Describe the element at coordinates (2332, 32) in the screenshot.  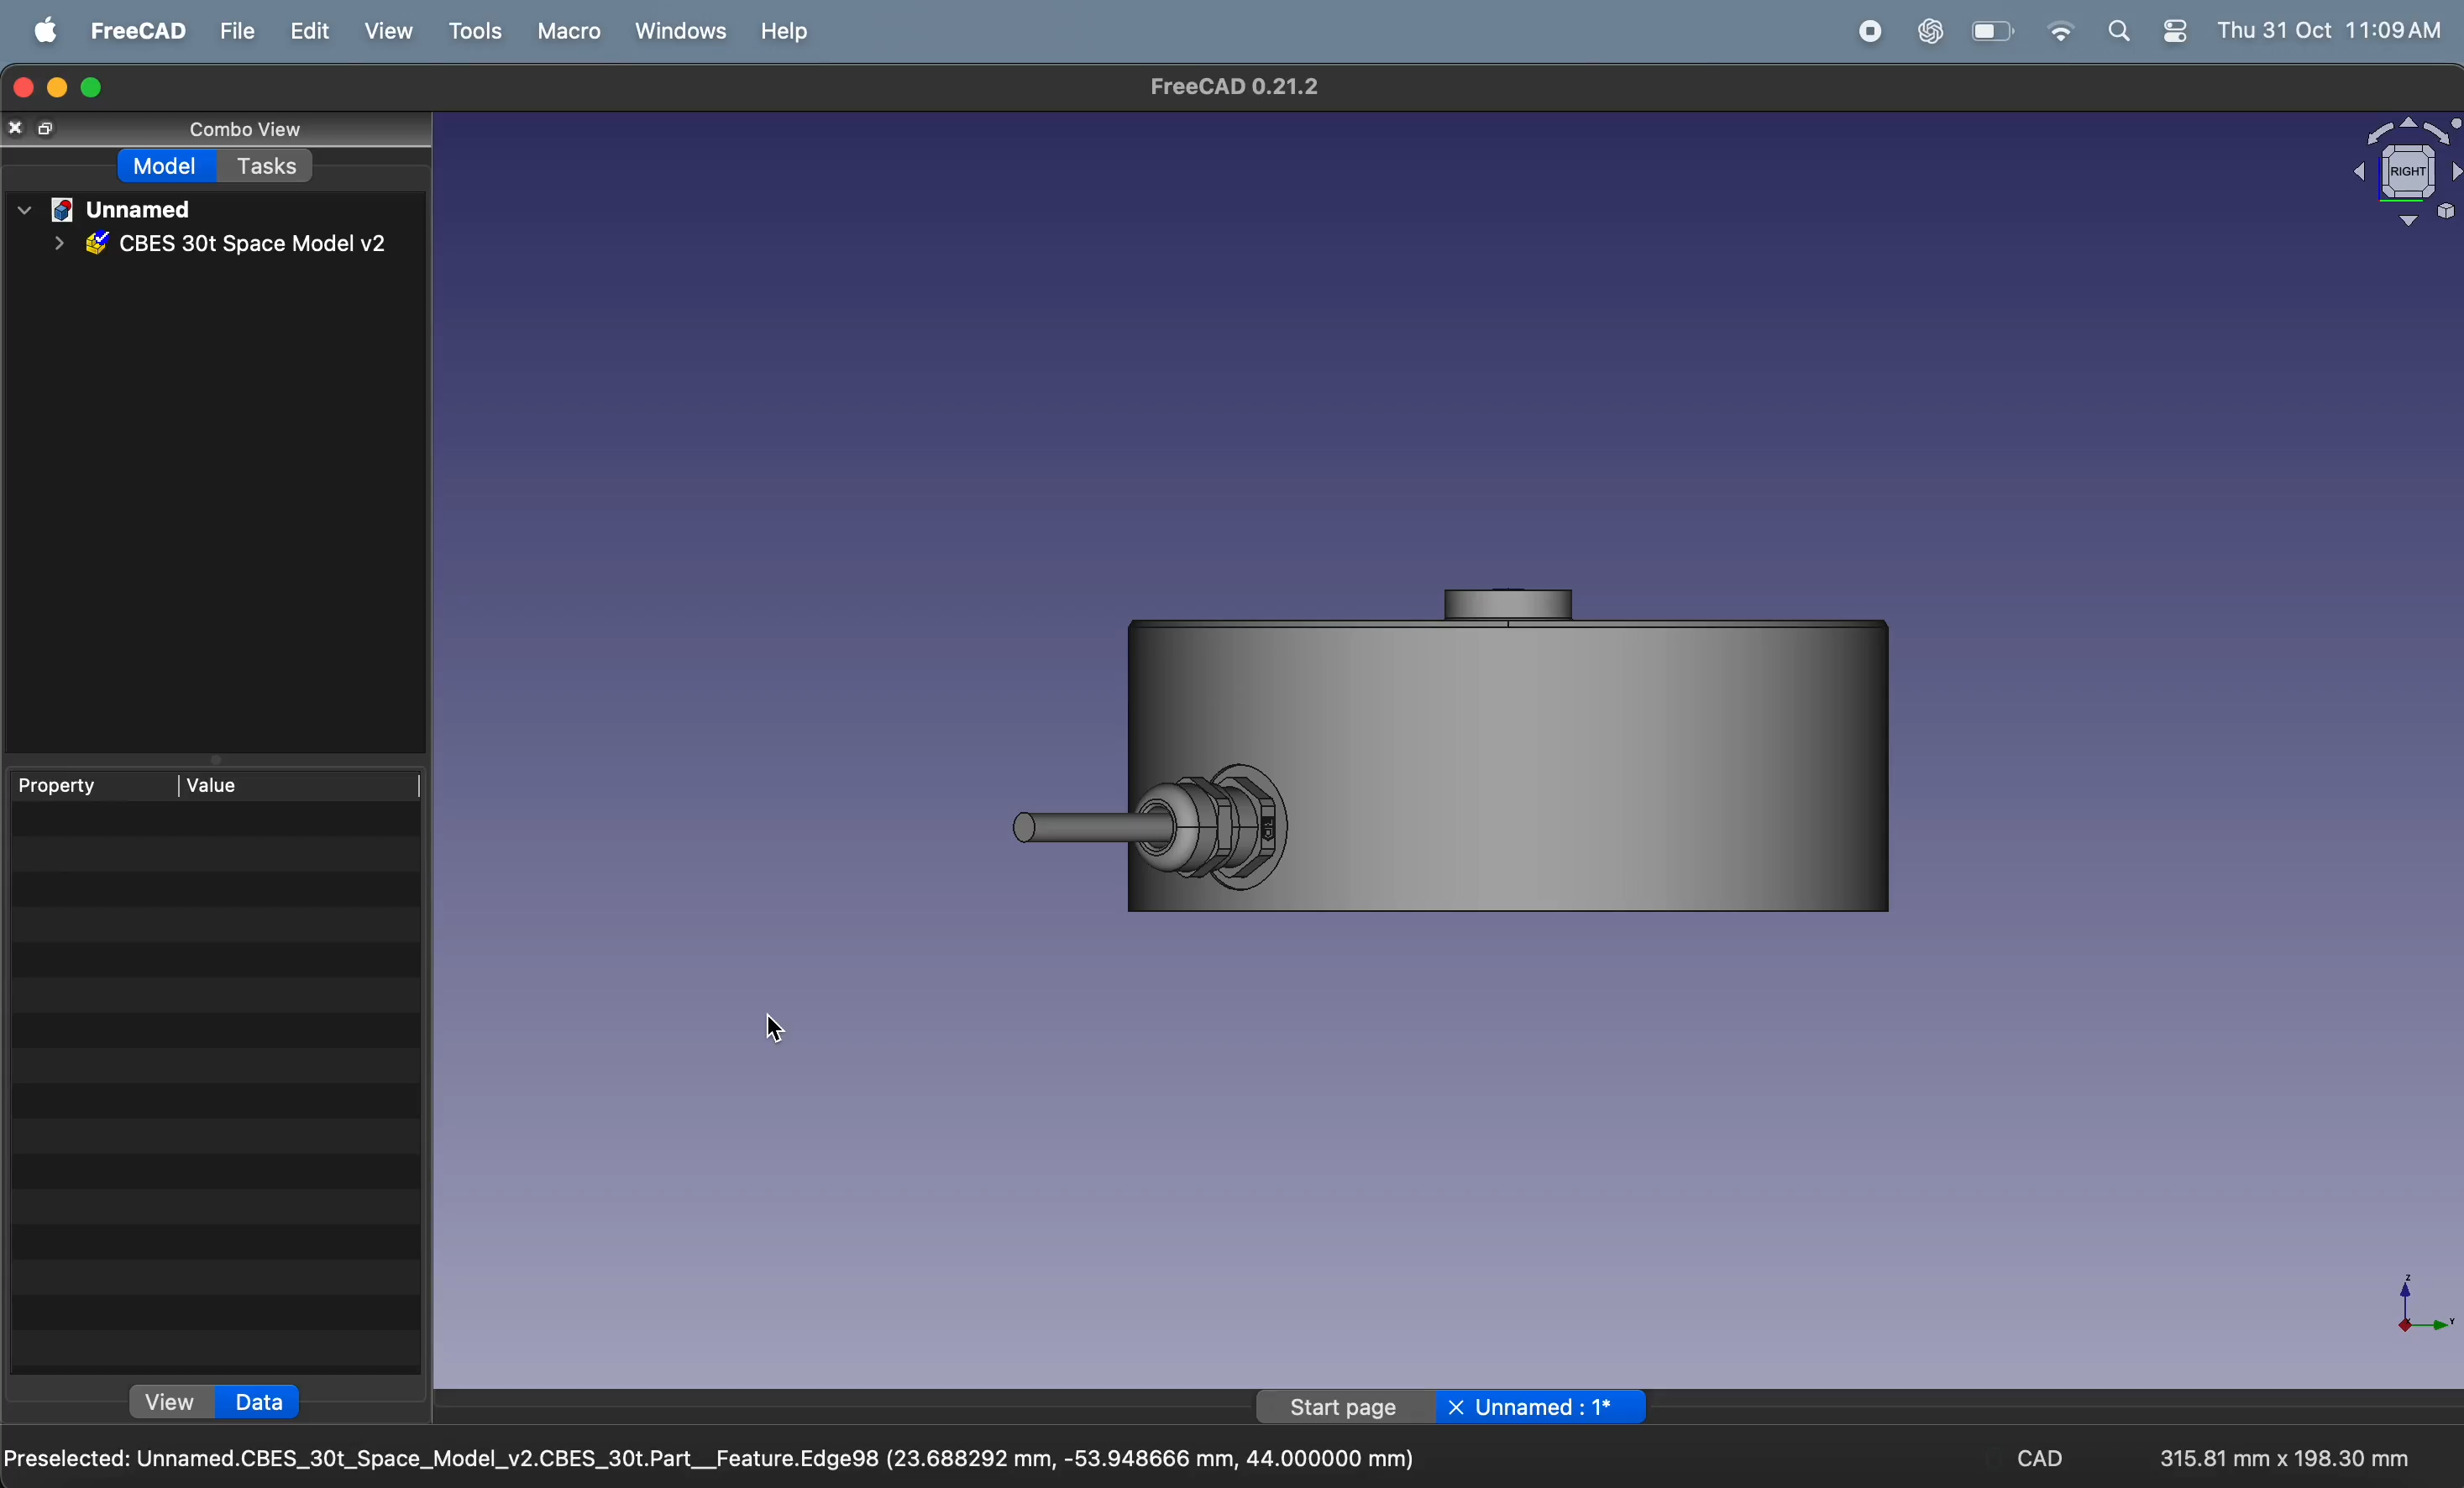
I see `Thu 31 Oct 11:09 AM` at that location.